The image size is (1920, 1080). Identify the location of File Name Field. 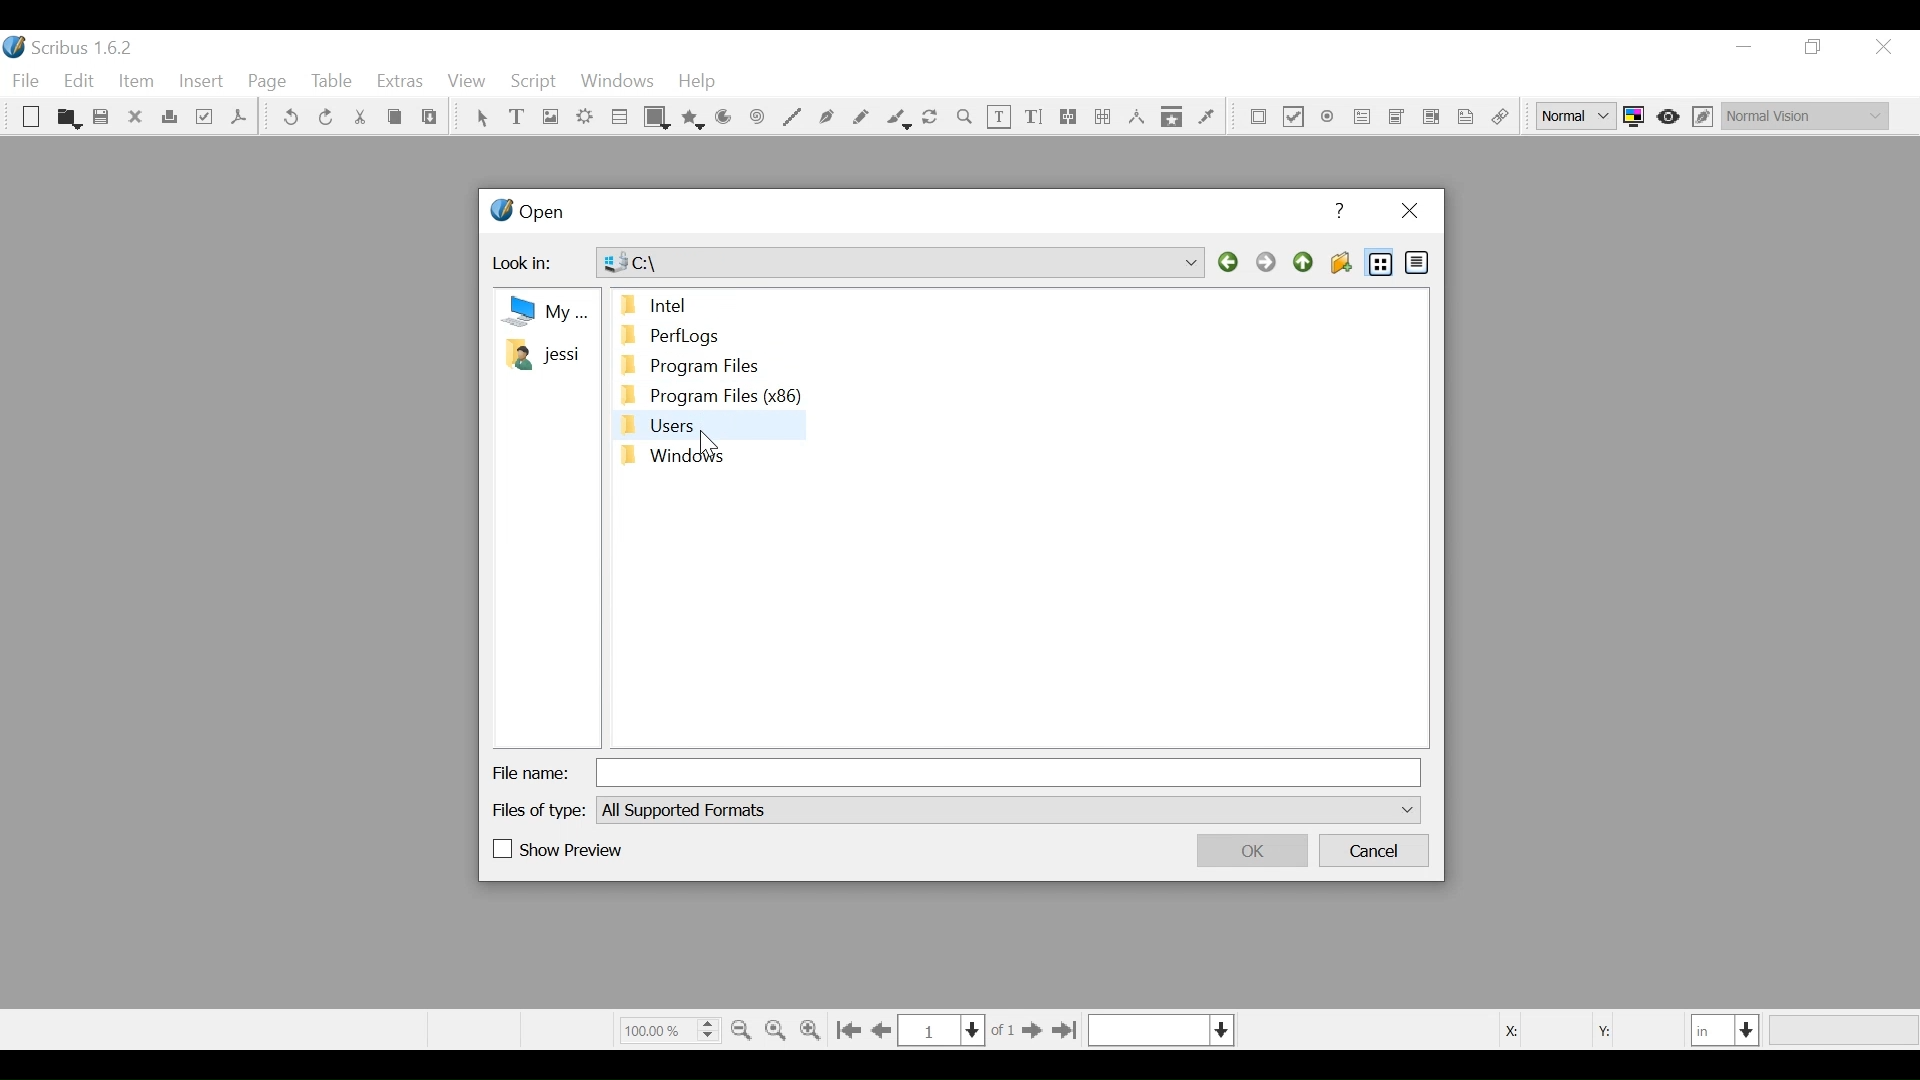
(1012, 772).